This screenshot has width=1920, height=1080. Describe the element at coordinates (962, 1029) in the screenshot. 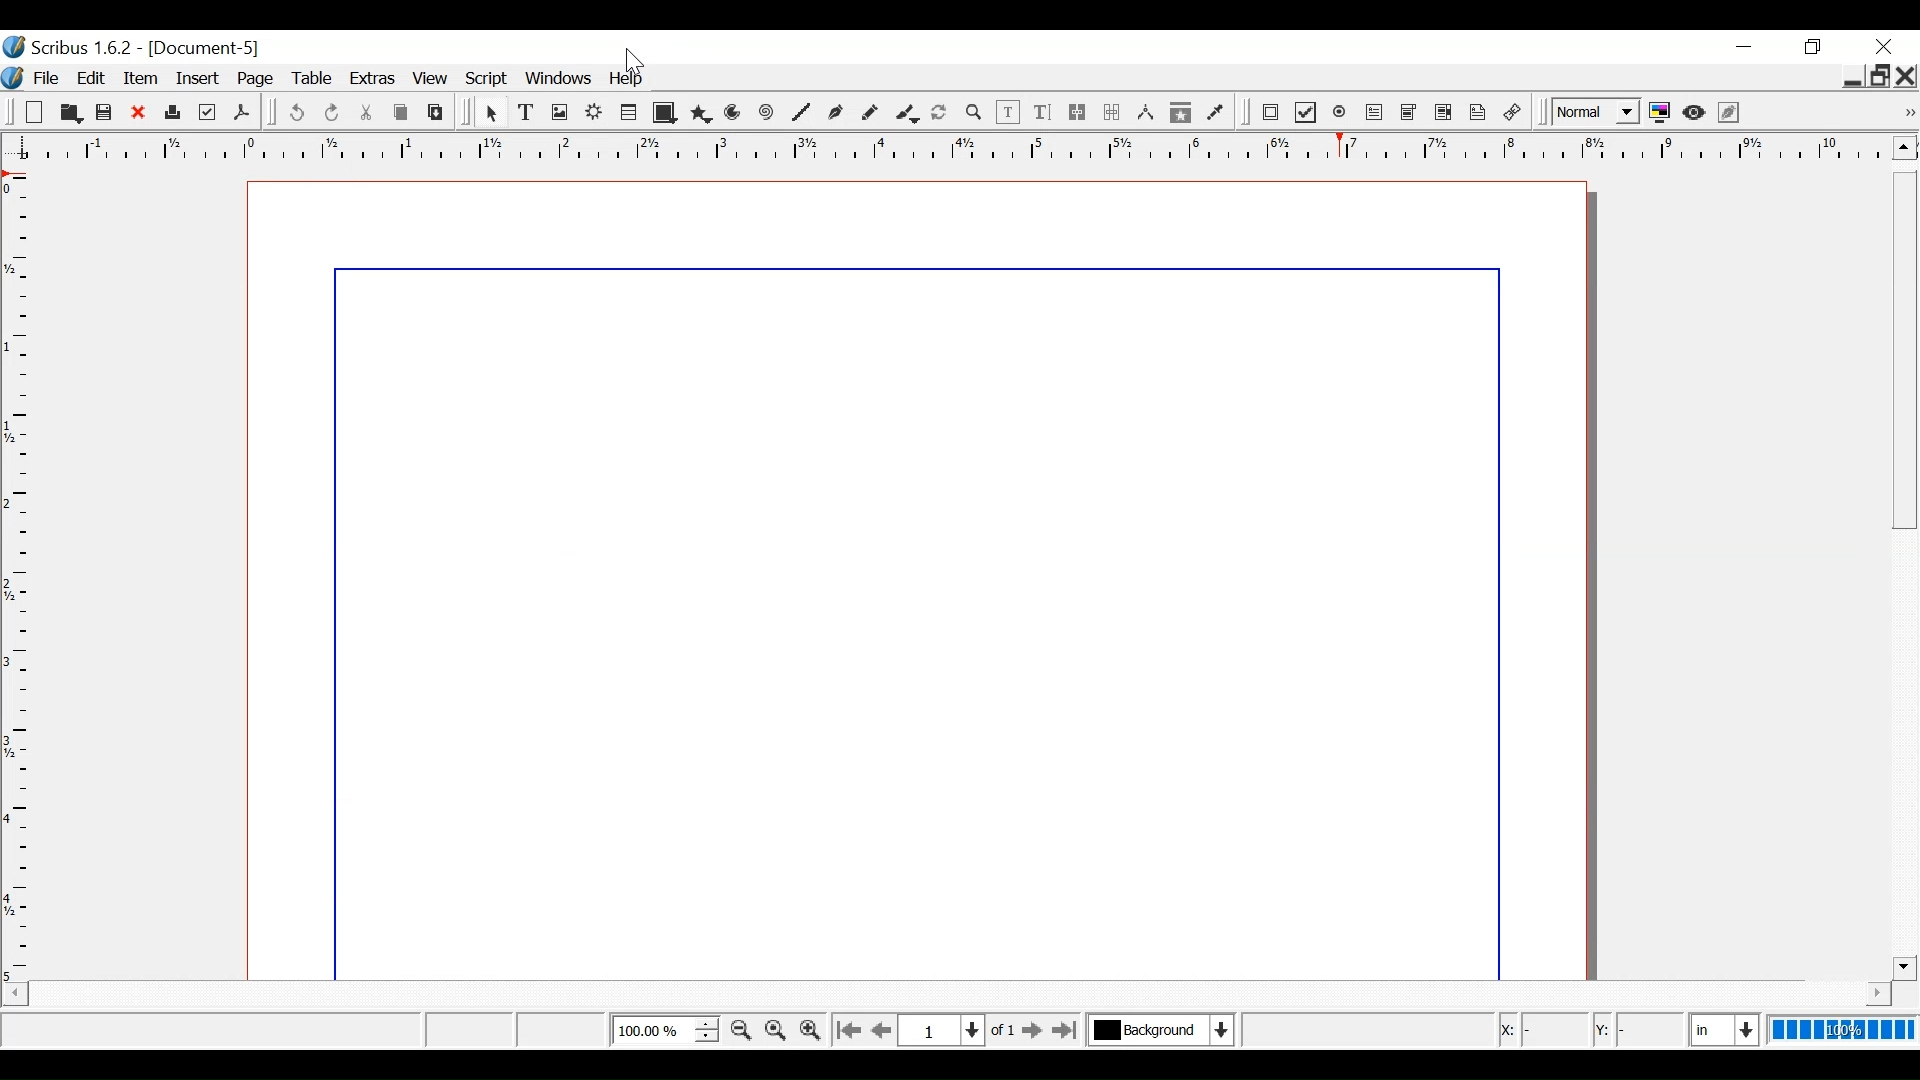

I see `Current position` at that location.